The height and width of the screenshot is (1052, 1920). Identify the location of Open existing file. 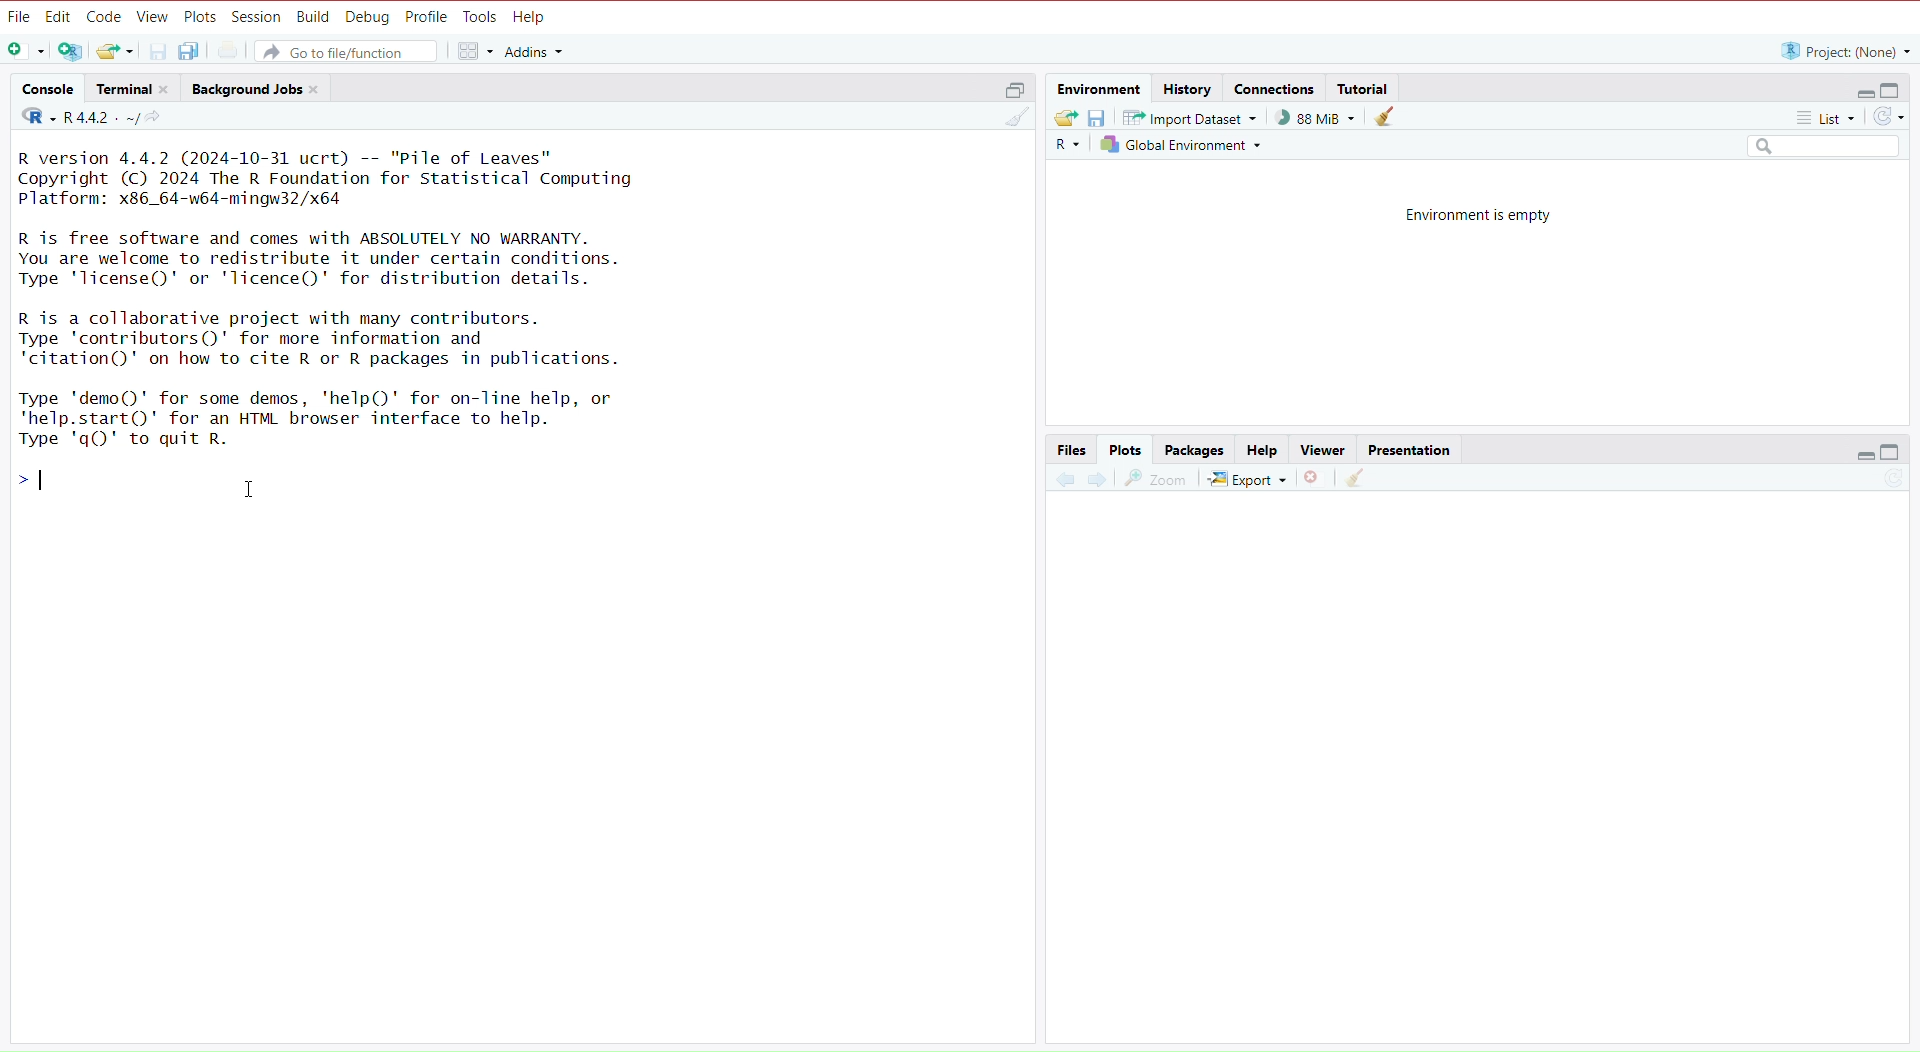
(114, 51).